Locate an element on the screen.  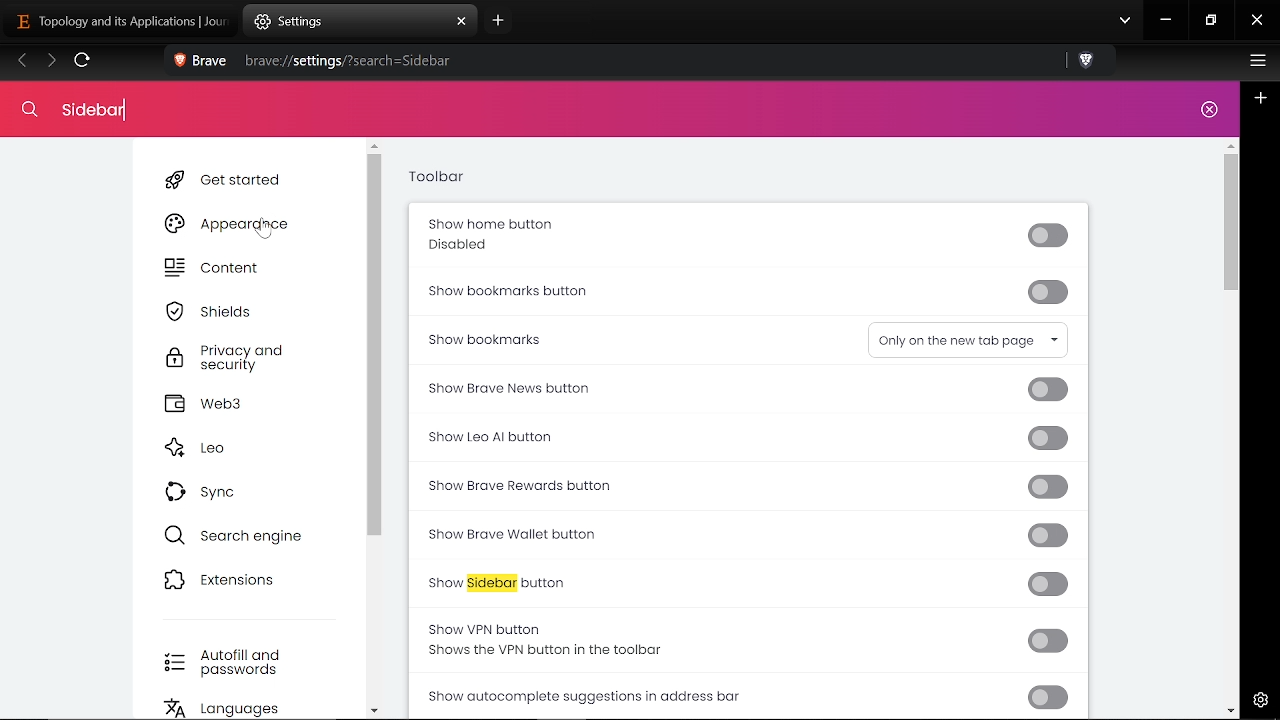
Show bookmarks is located at coordinates (558, 338).